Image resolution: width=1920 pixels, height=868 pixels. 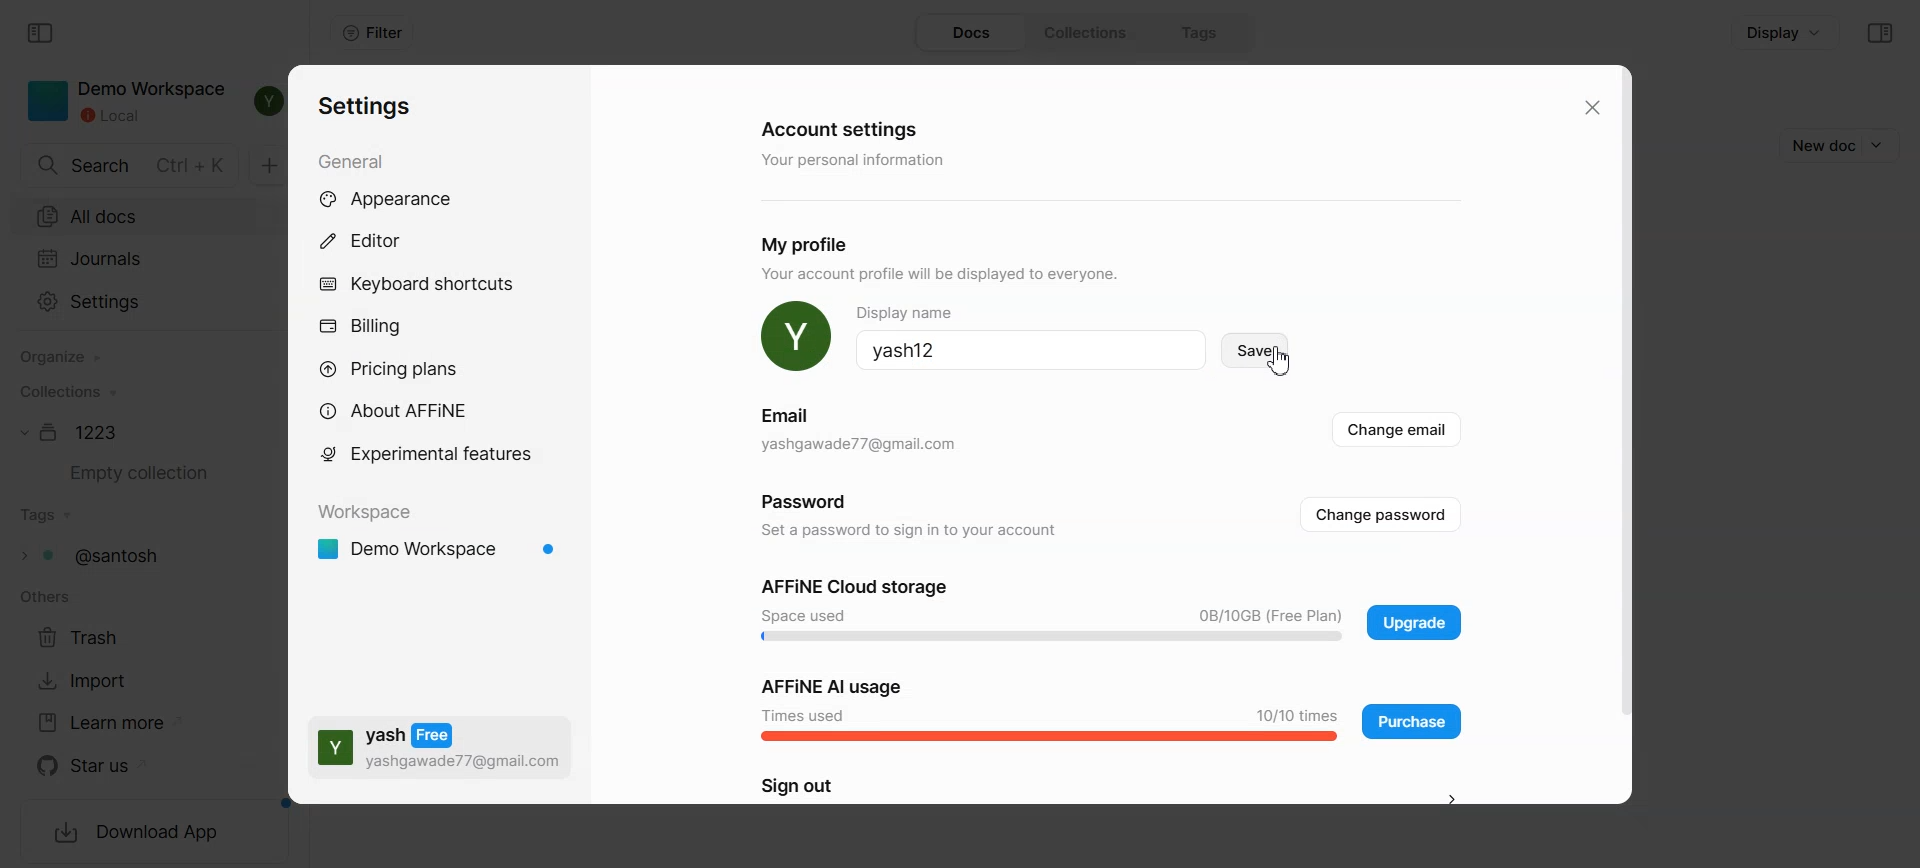 I want to click on Learn more, so click(x=110, y=723).